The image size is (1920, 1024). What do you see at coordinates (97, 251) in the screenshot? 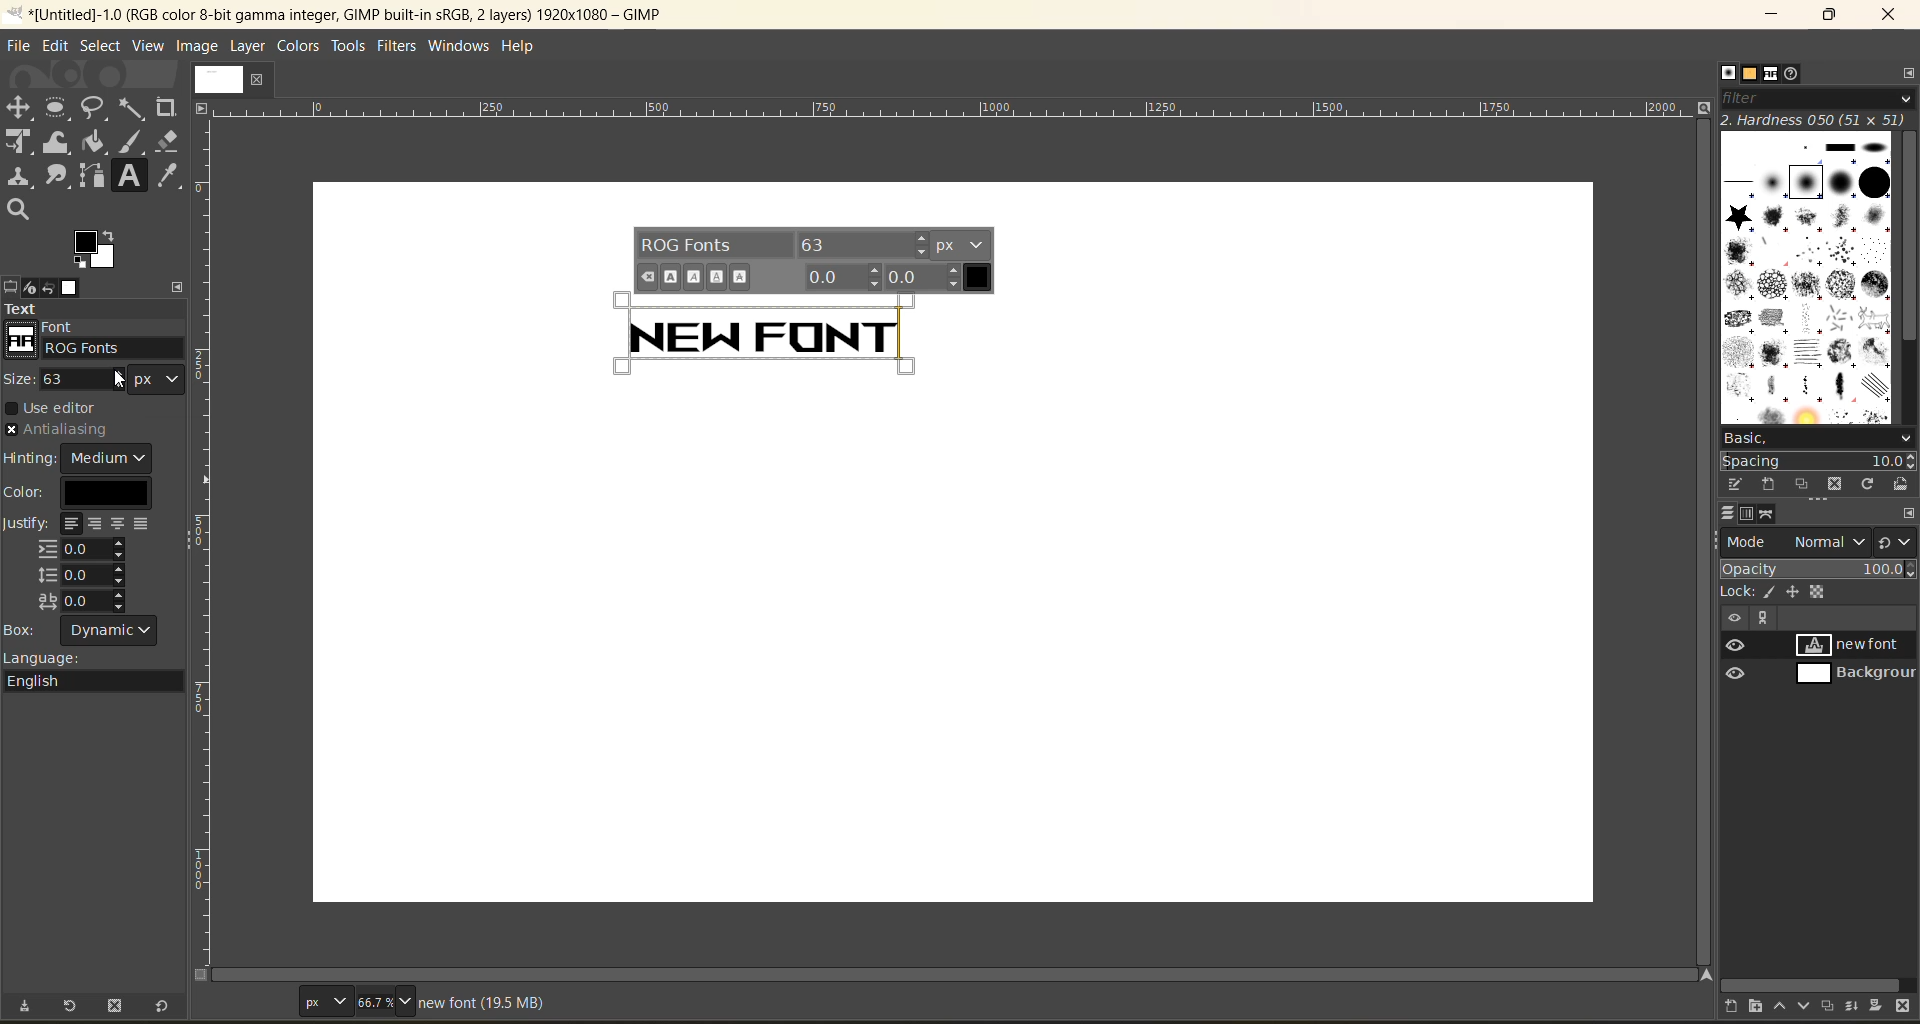
I see `change foreground/background color` at bounding box center [97, 251].